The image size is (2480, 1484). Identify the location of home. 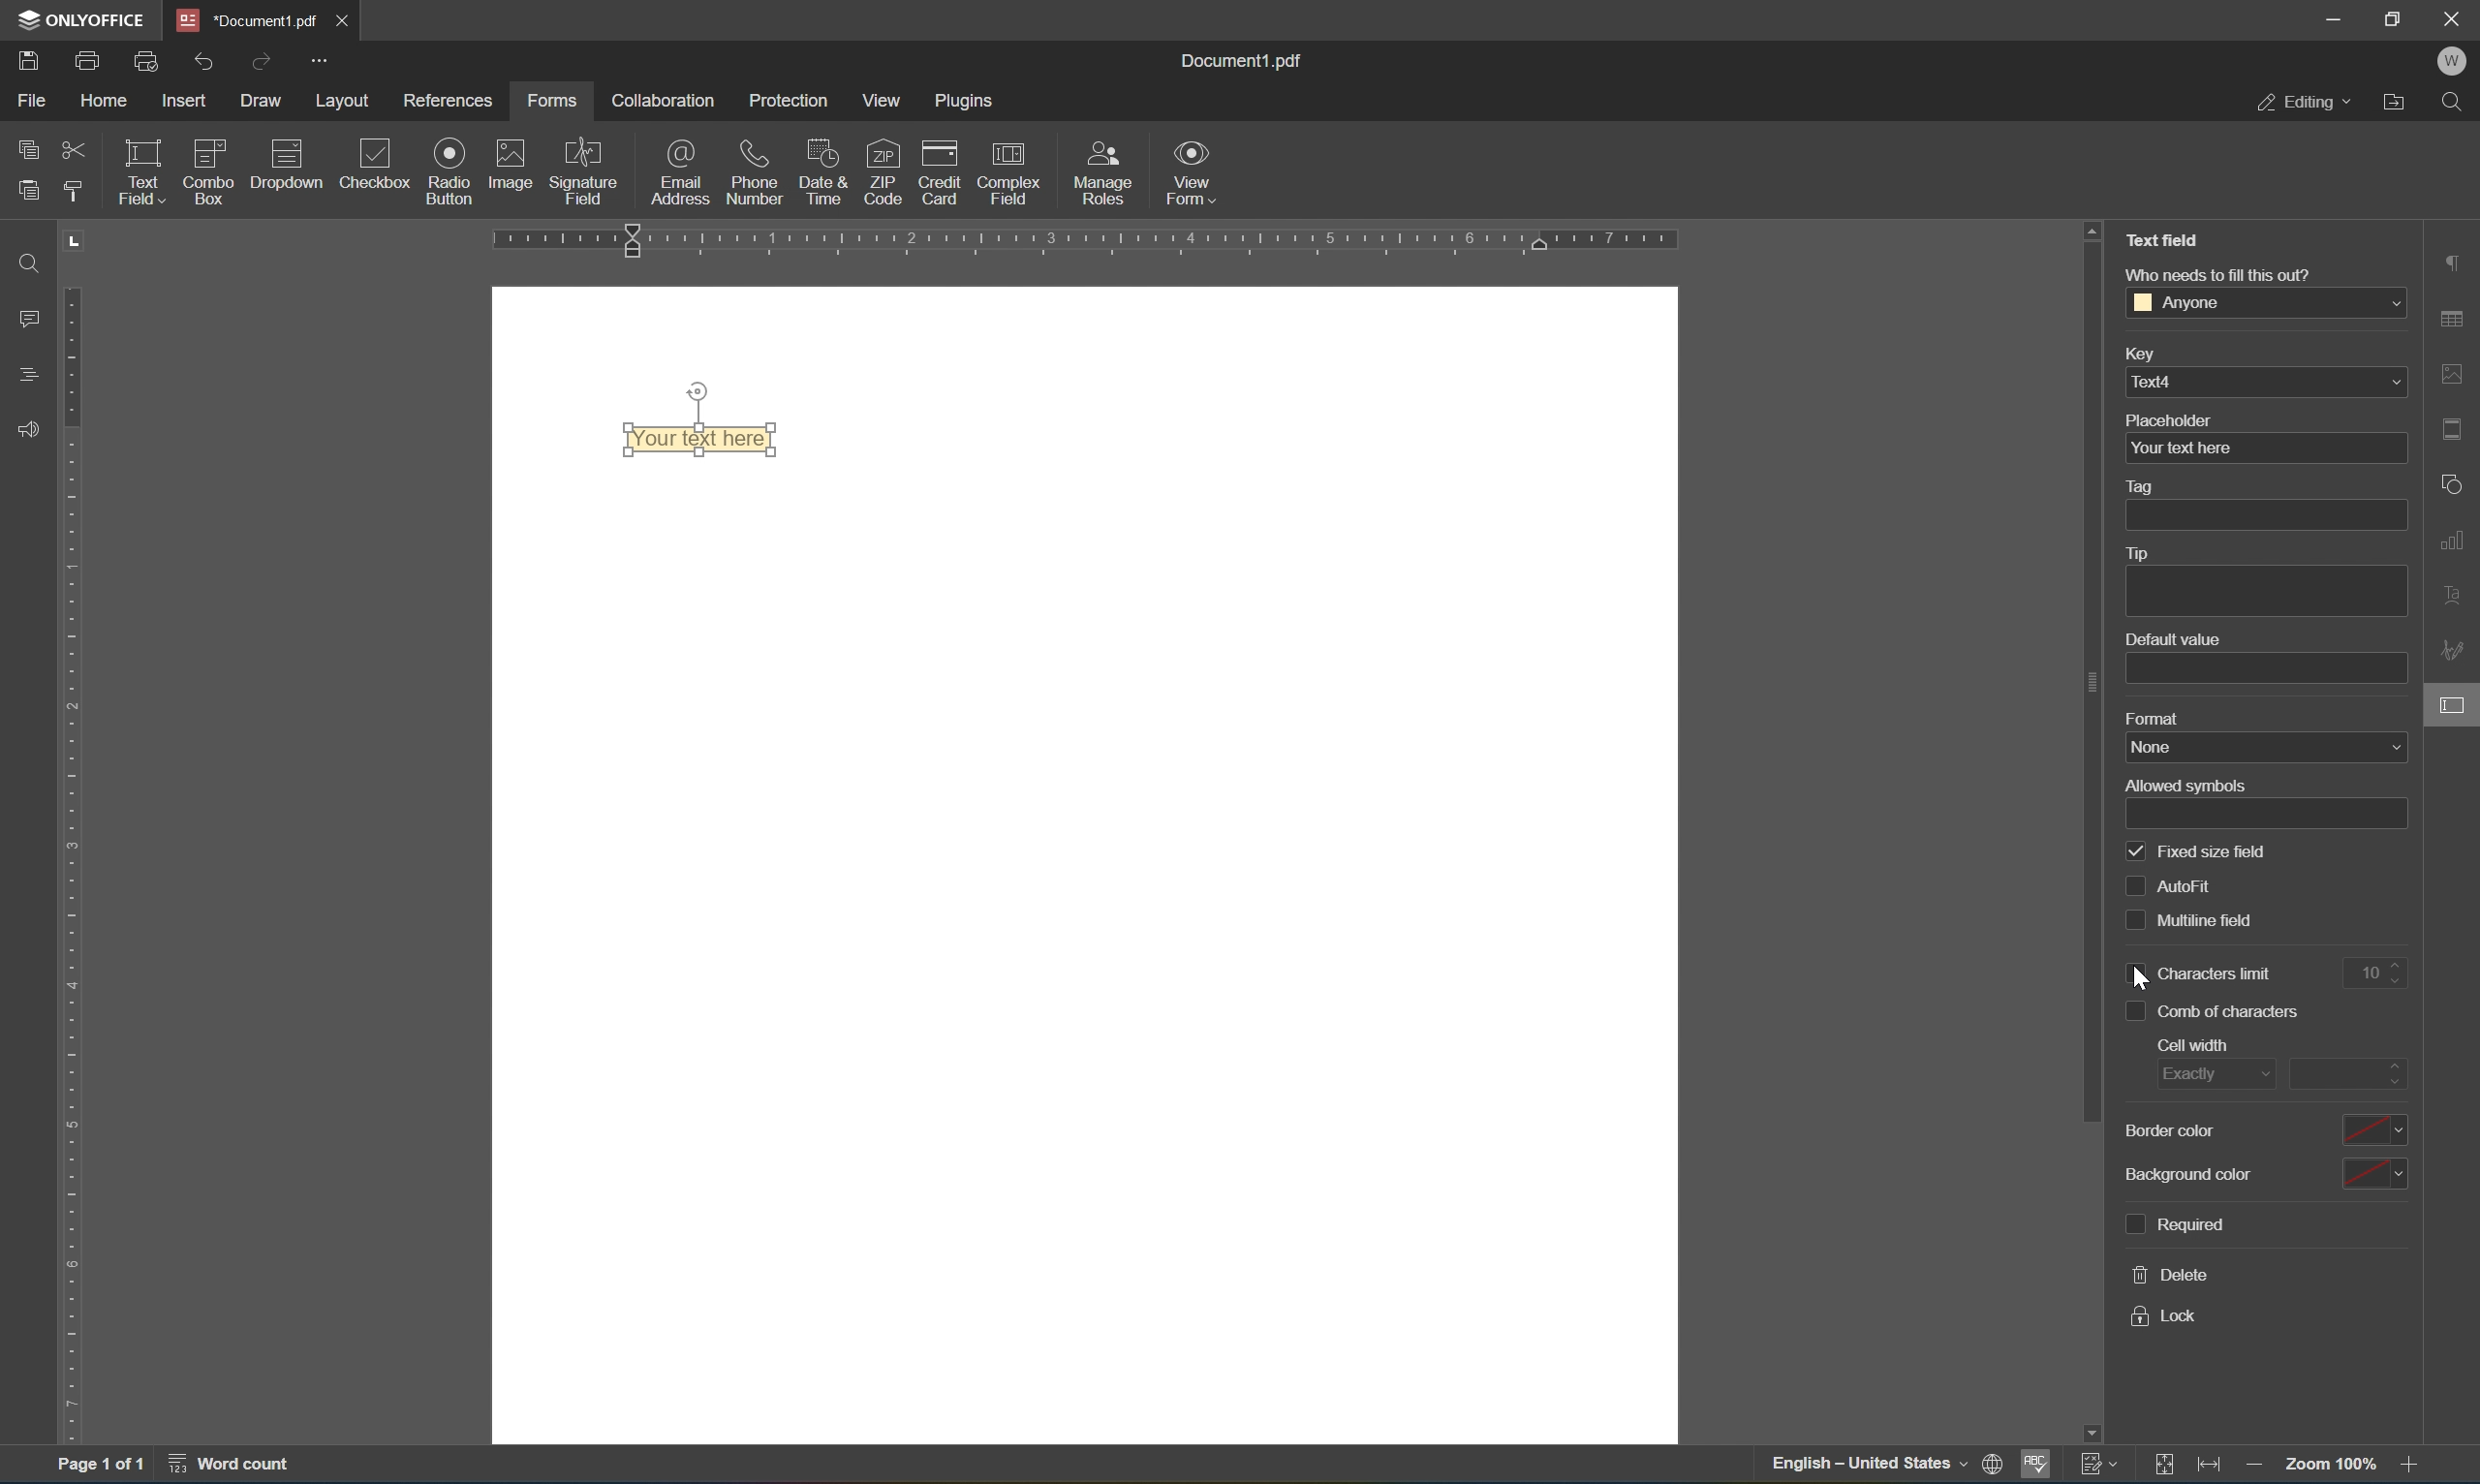
(106, 99).